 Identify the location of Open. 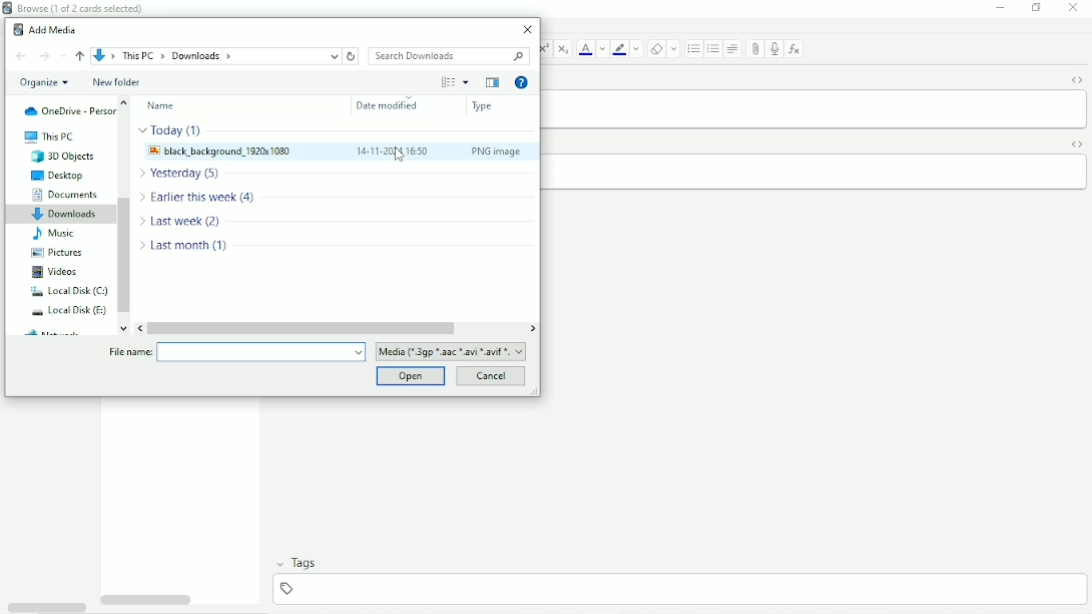
(410, 376).